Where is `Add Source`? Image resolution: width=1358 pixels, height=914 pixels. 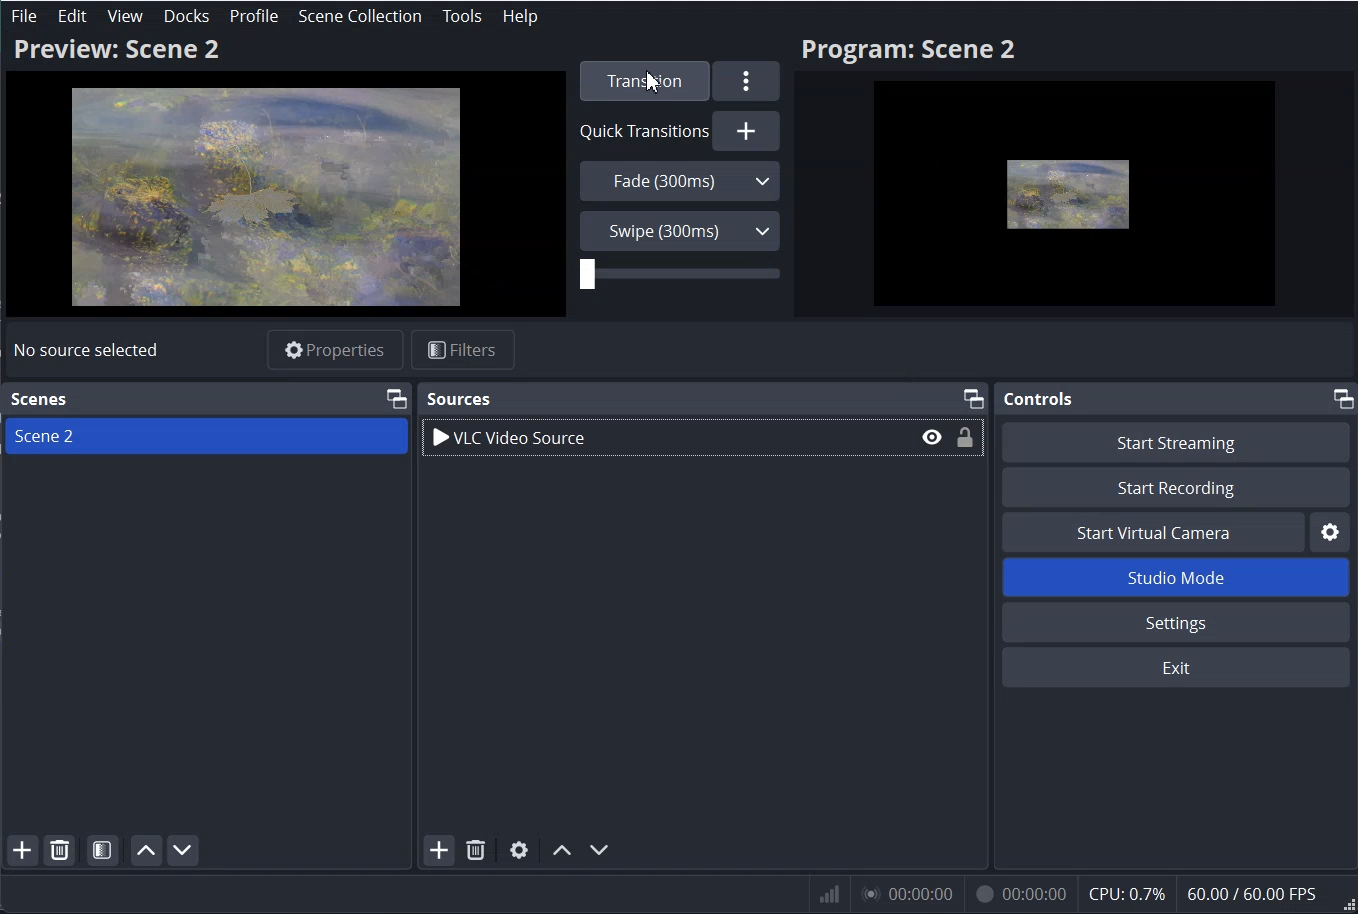
Add Source is located at coordinates (437, 850).